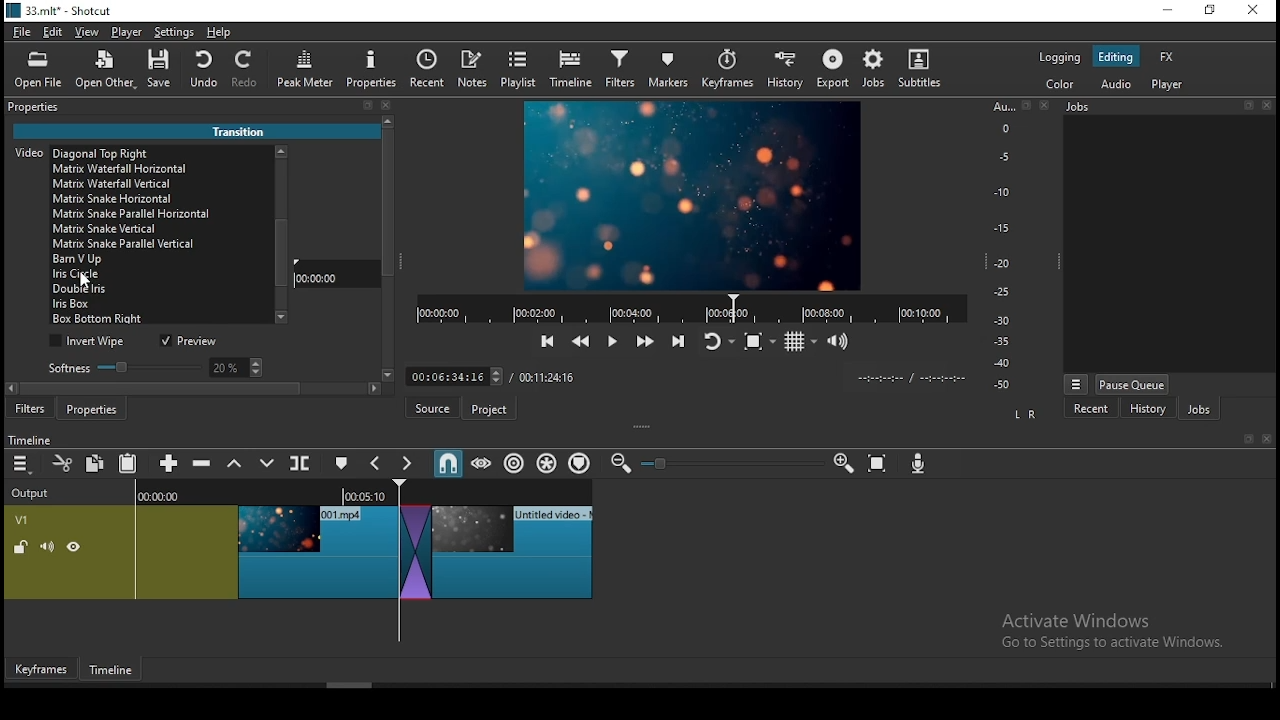 This screenshot has height=720, width=1280. Describe the element at coordinates (31, 410) in the screenshot. I see `filters` at that location.